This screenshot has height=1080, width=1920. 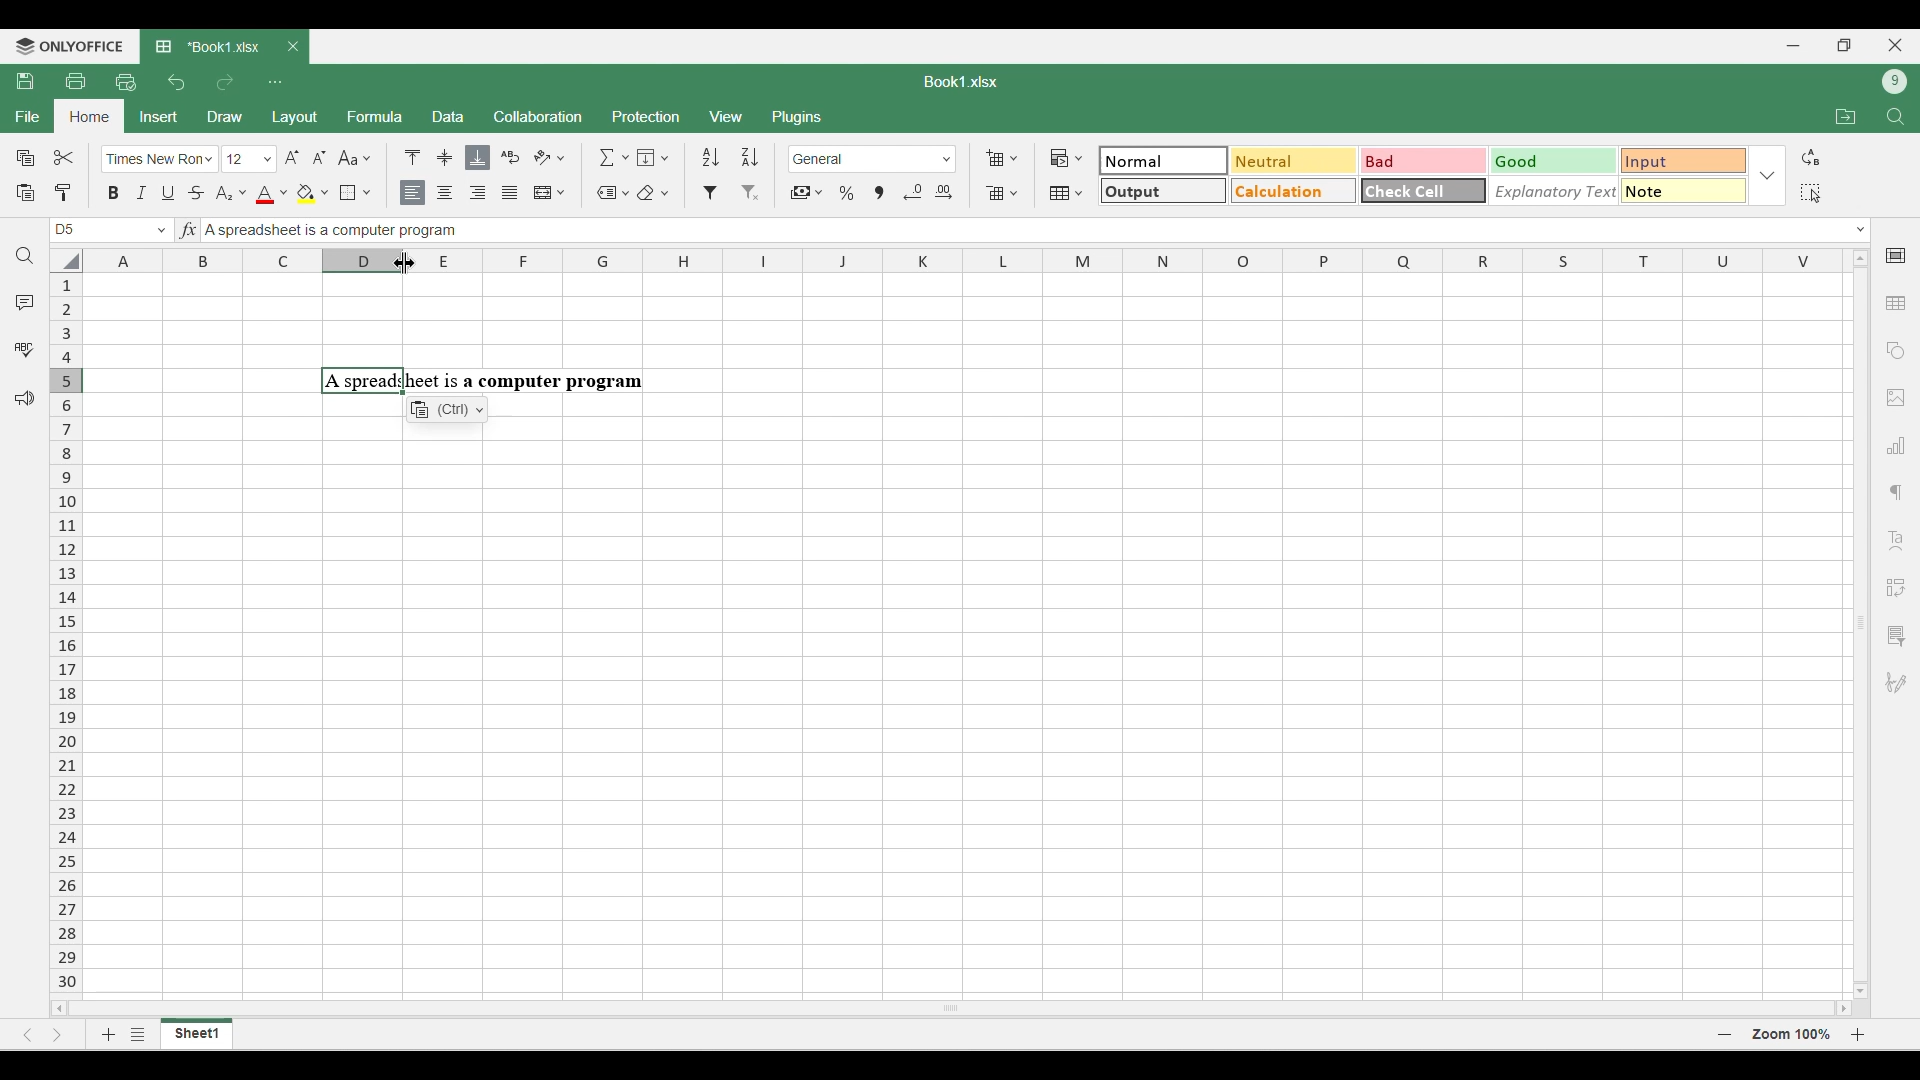 I want to click on Find, so click(x=1897, y=117).